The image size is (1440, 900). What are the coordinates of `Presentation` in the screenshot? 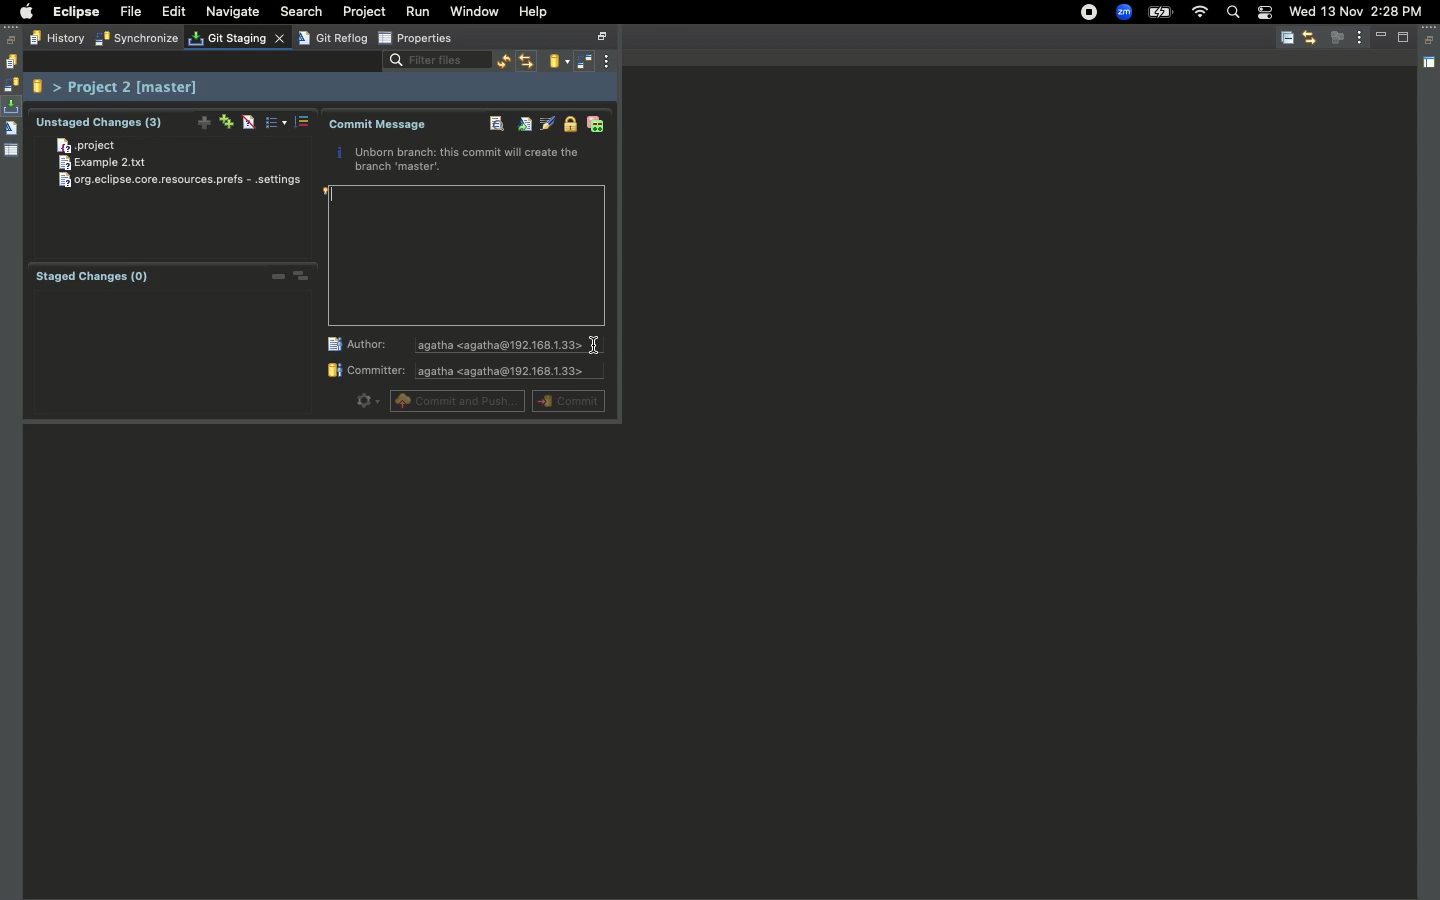 It's located at (277, 122).